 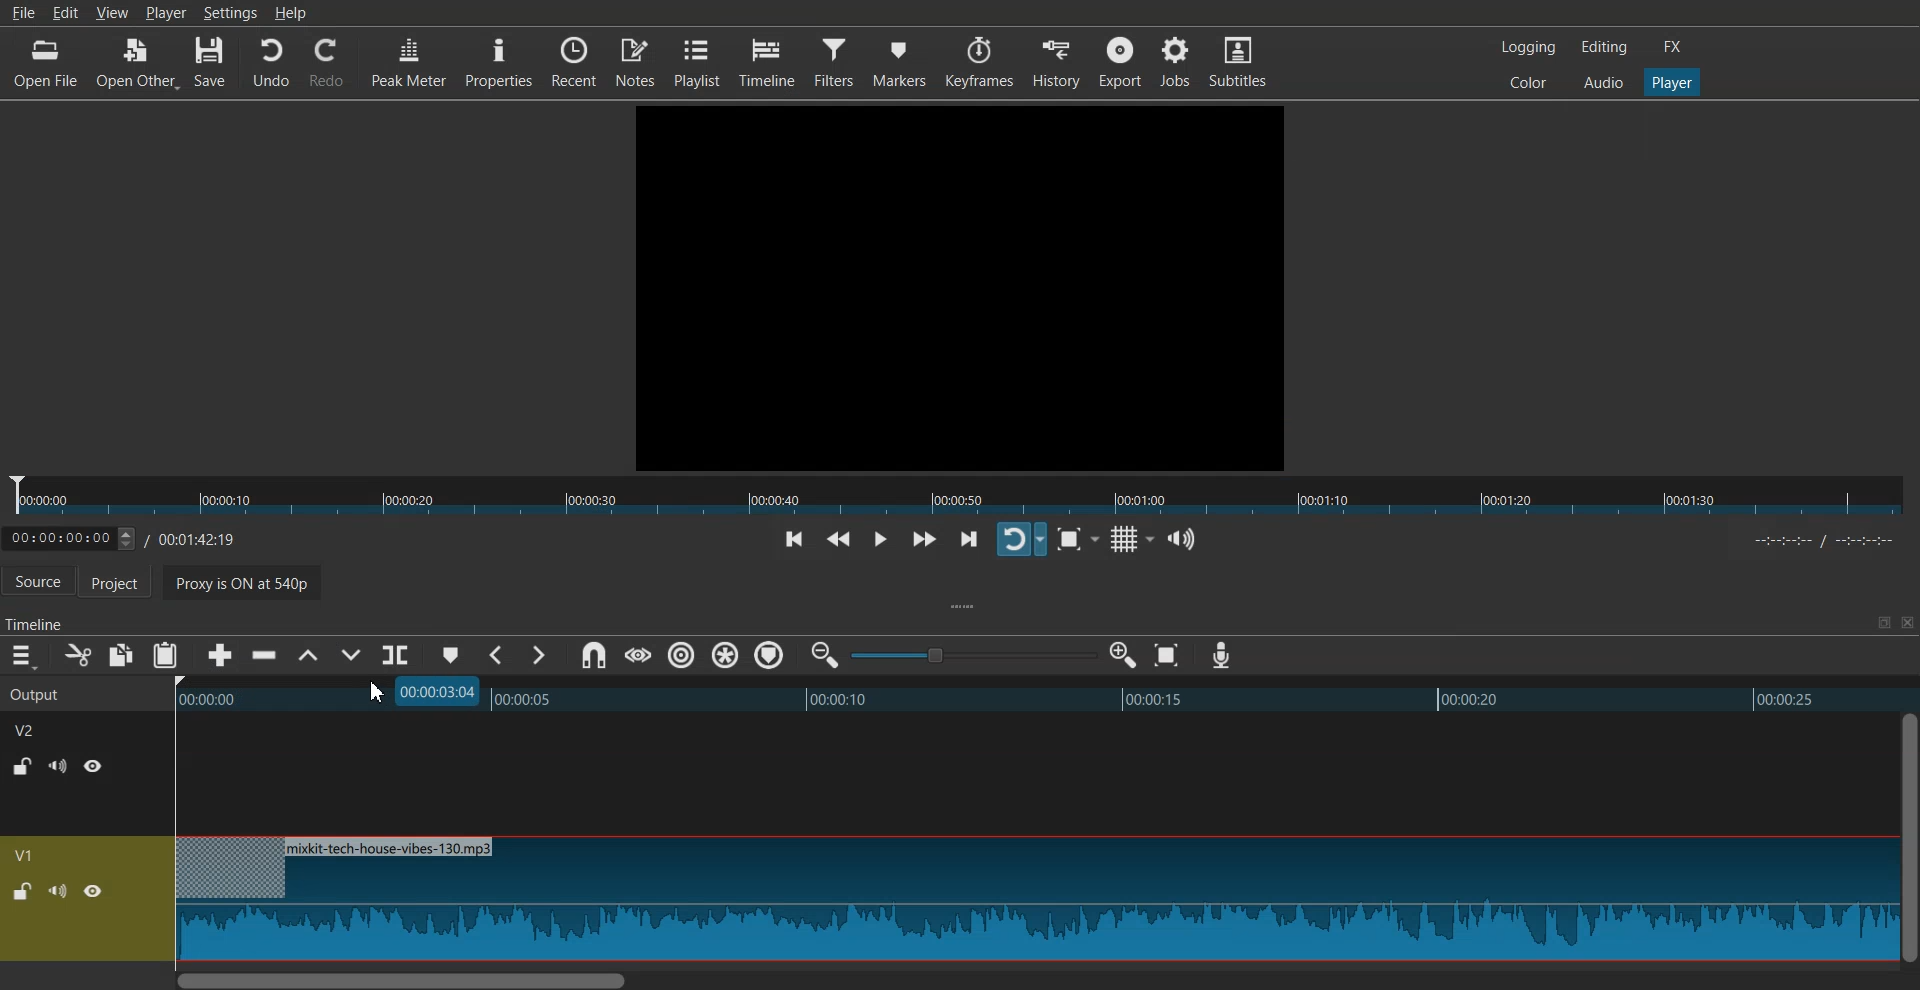 I want to click on Toggle Zoom, so click(x=1072, y=540).